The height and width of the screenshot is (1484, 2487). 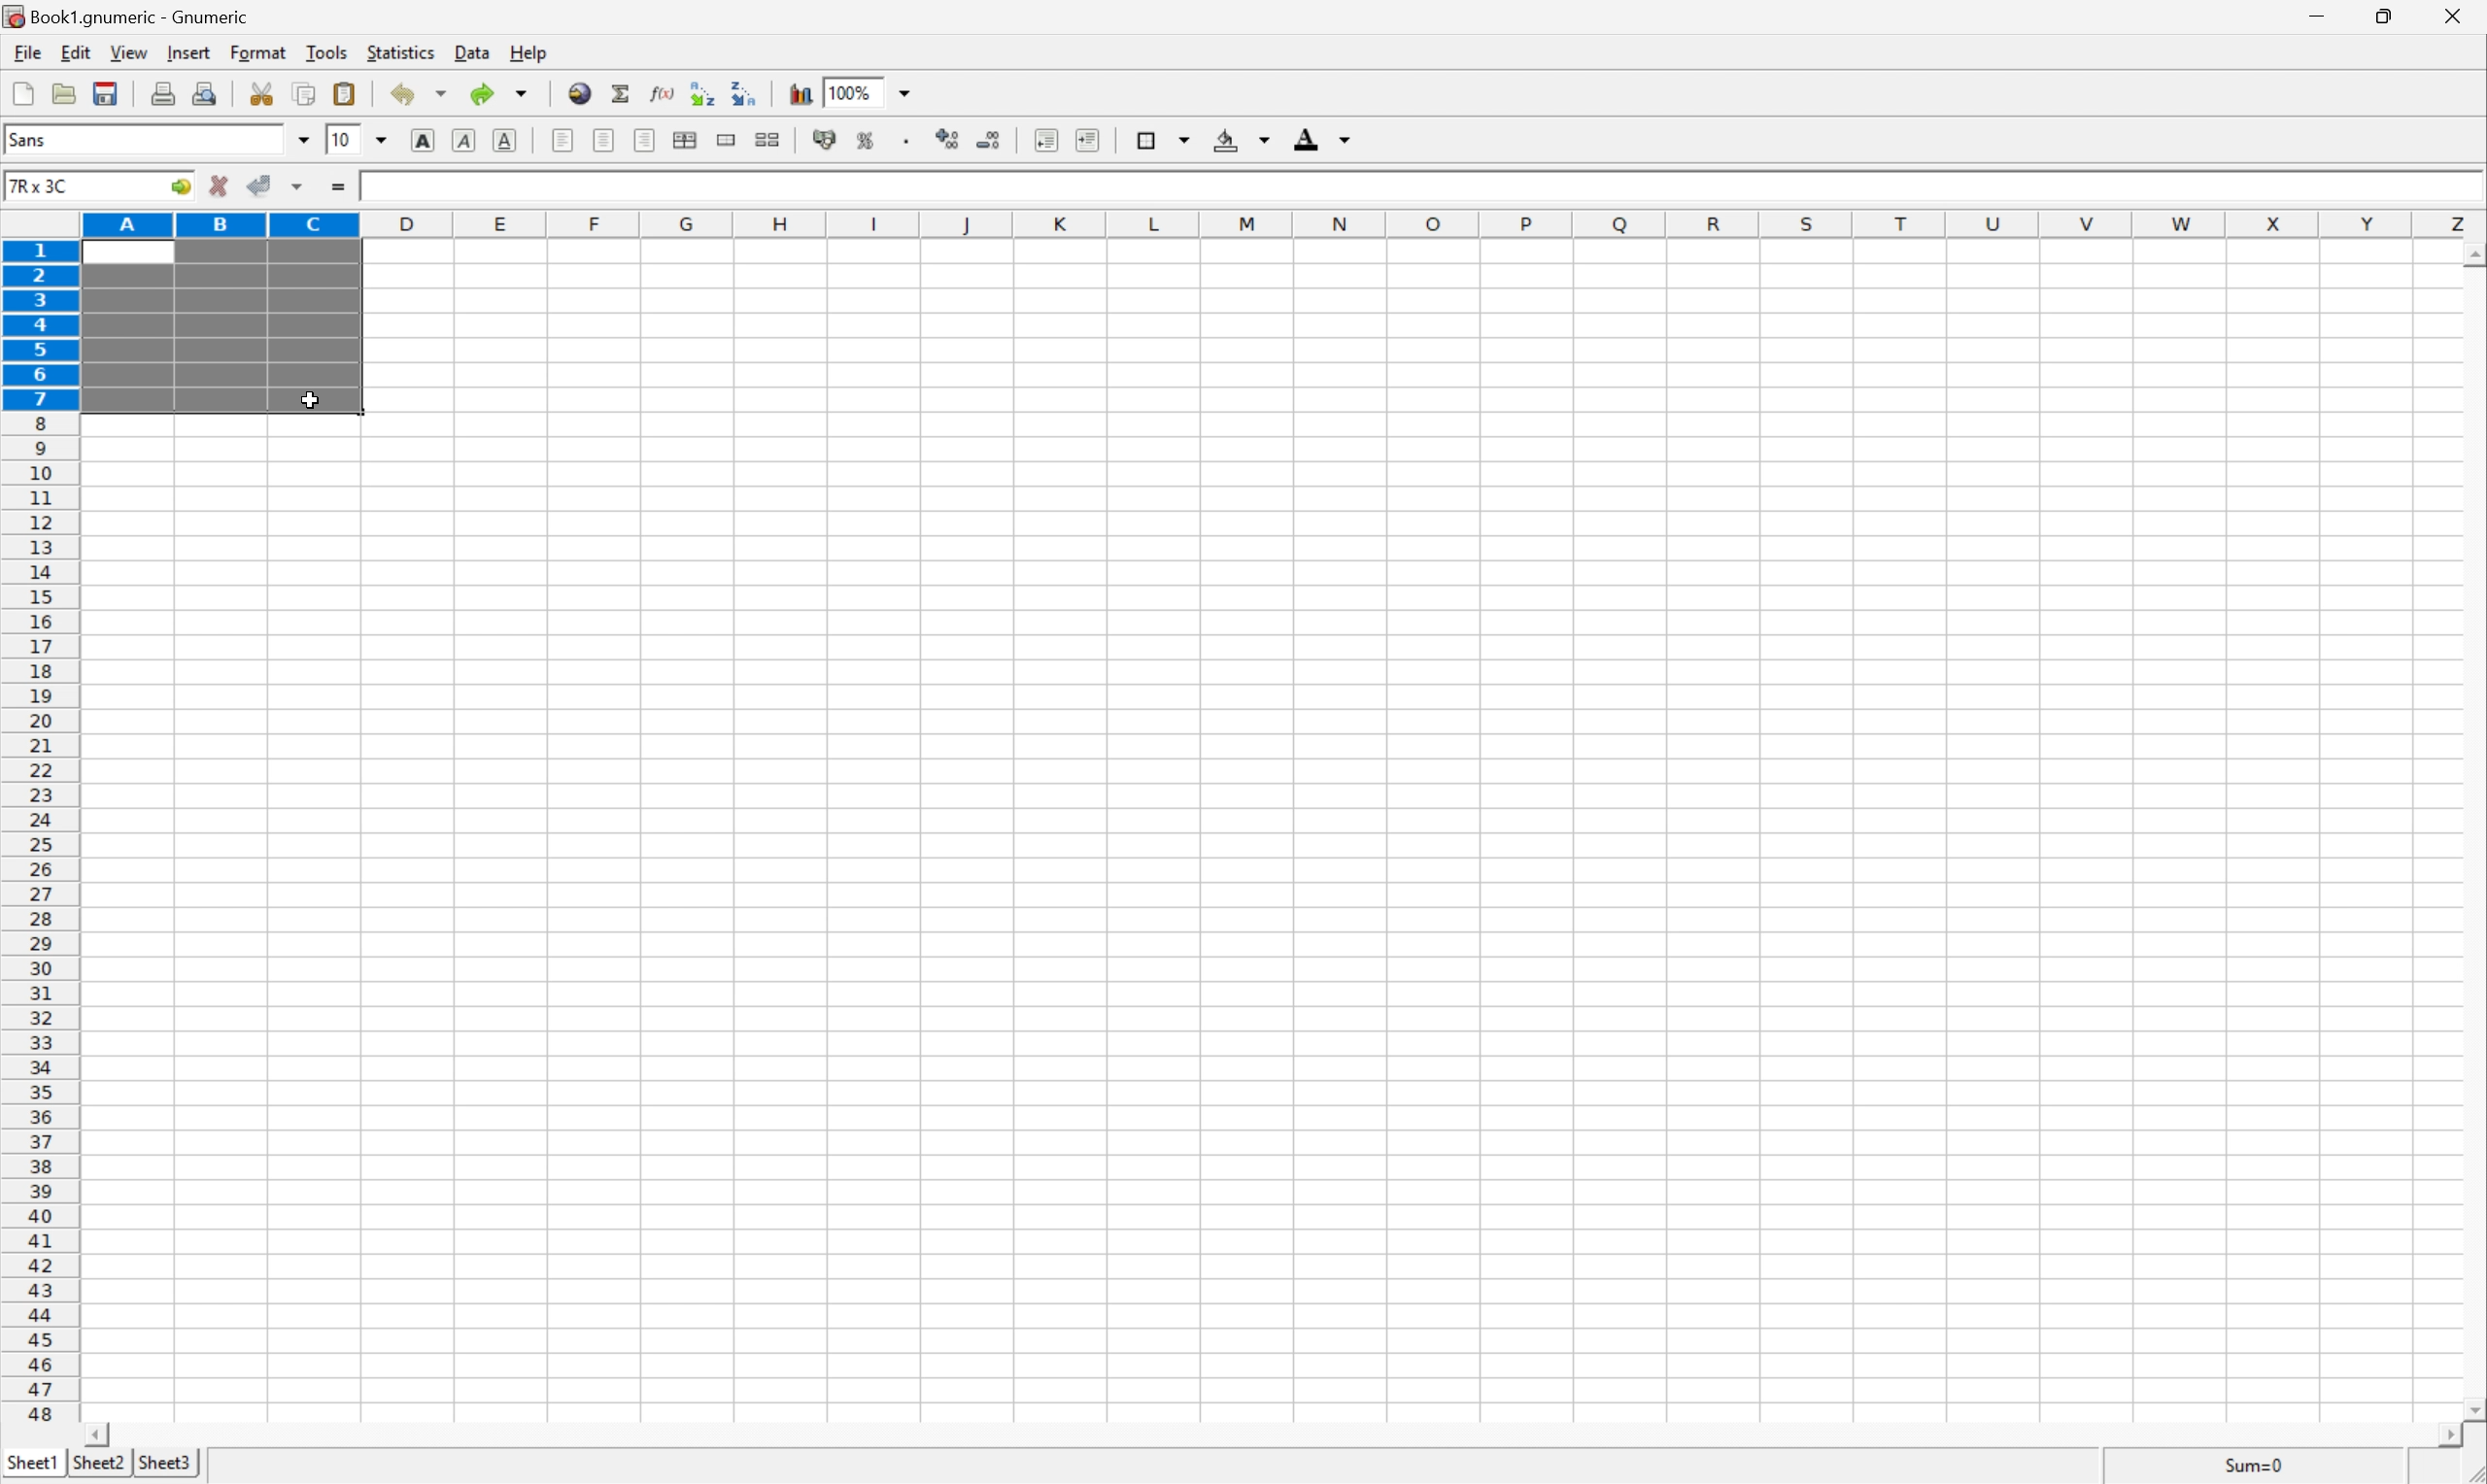 What do you see at coordinates (726, 136) in the screenshot?
I see `merge a range of cells` at bounding box center [726, 136].